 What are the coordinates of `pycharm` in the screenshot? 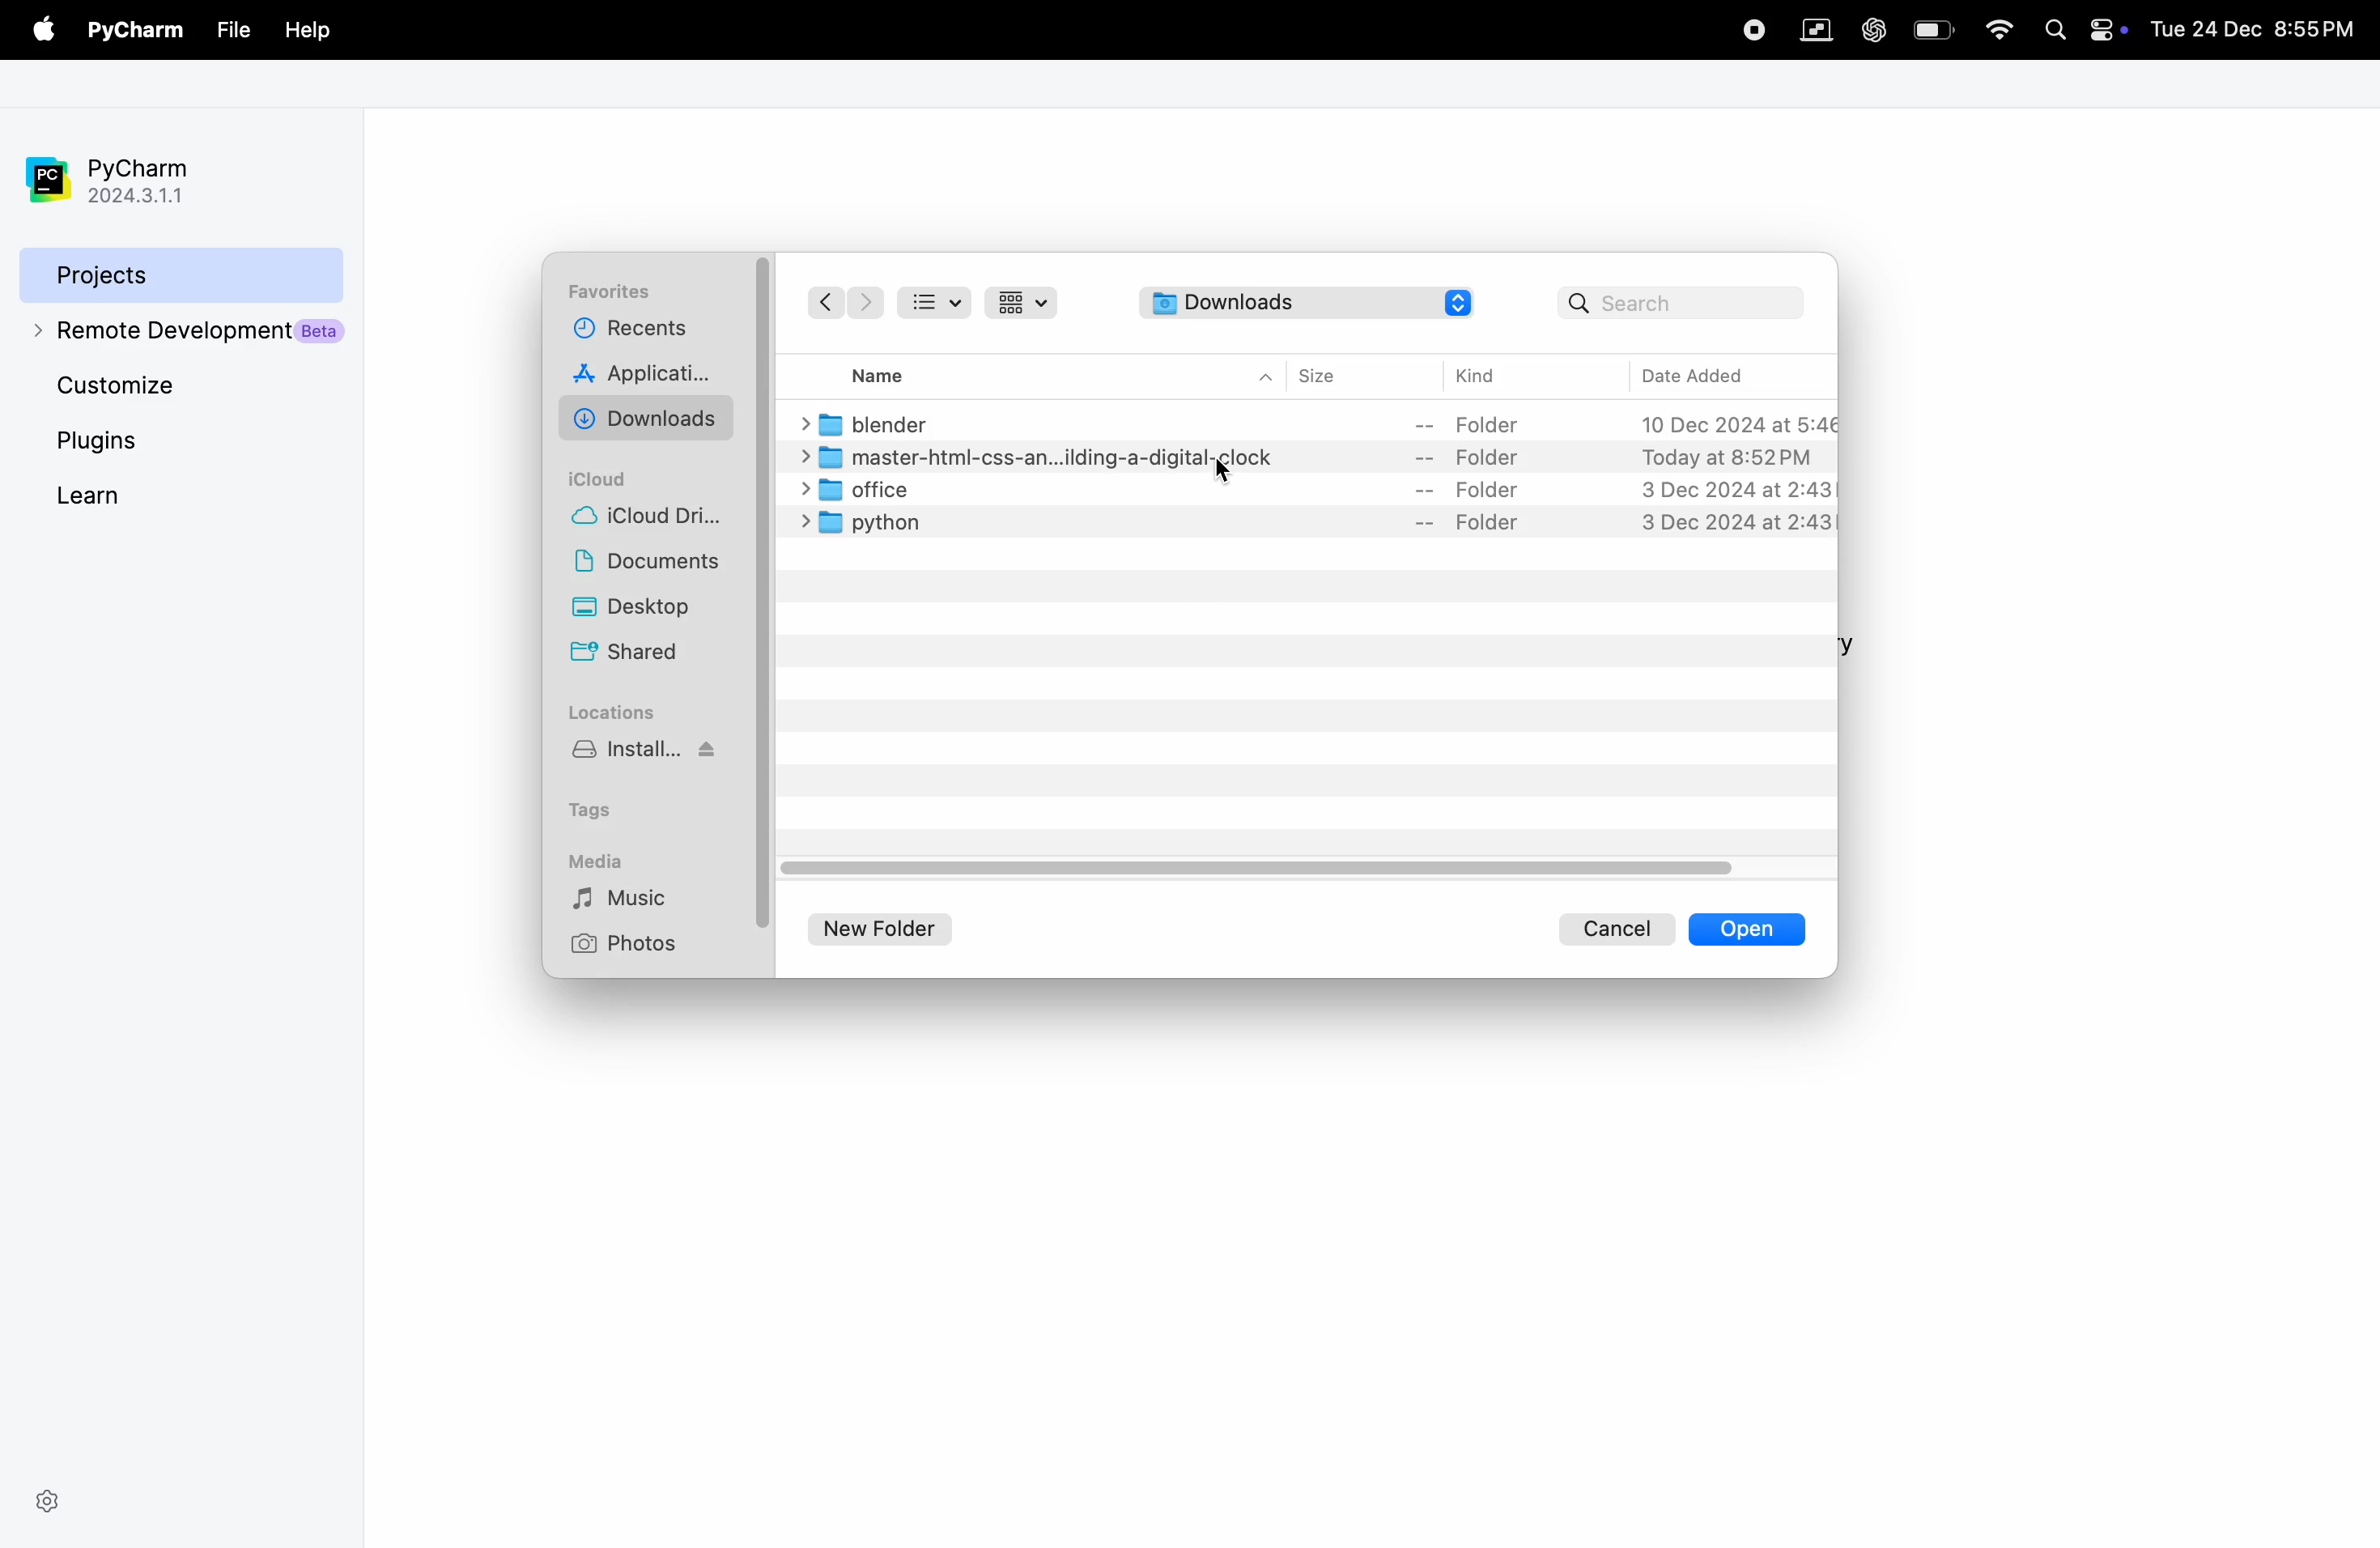 It's located at (136, 32).